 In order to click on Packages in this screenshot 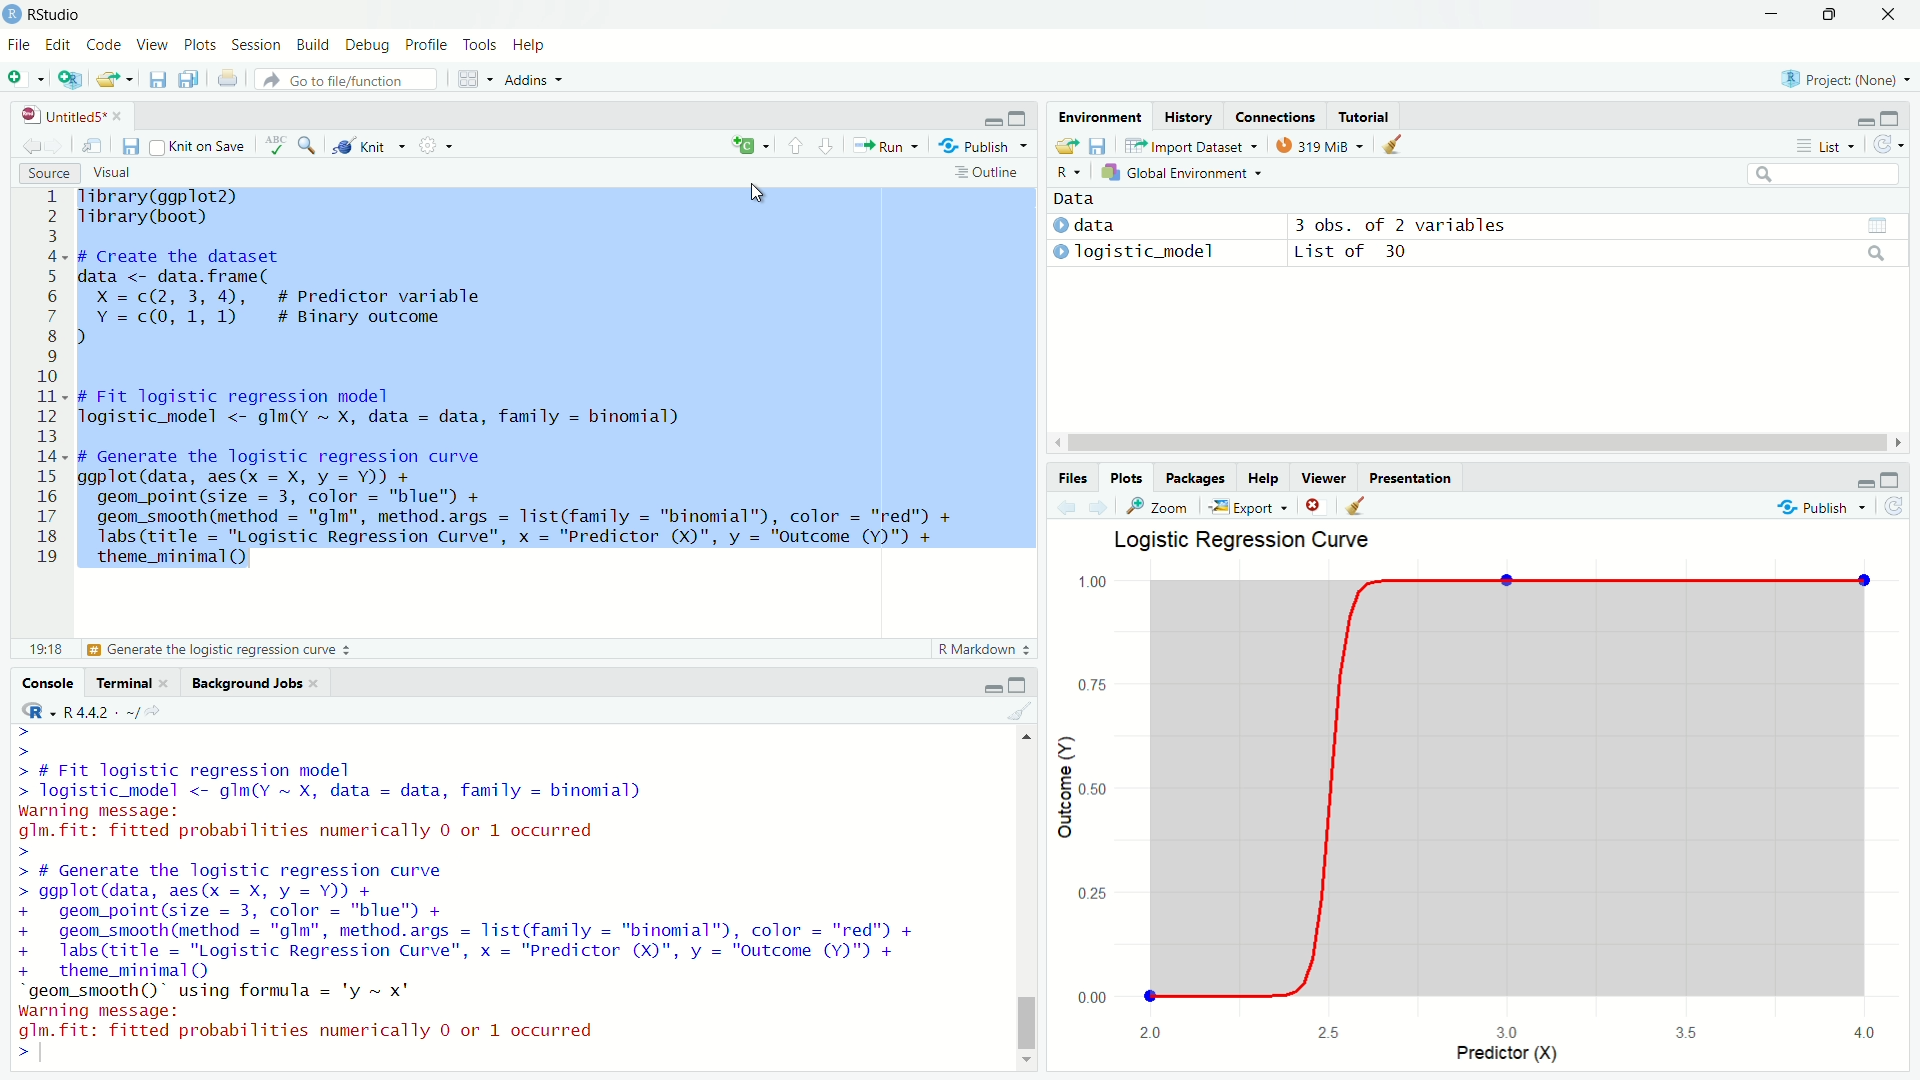, I will do `click(1194, 476)`.